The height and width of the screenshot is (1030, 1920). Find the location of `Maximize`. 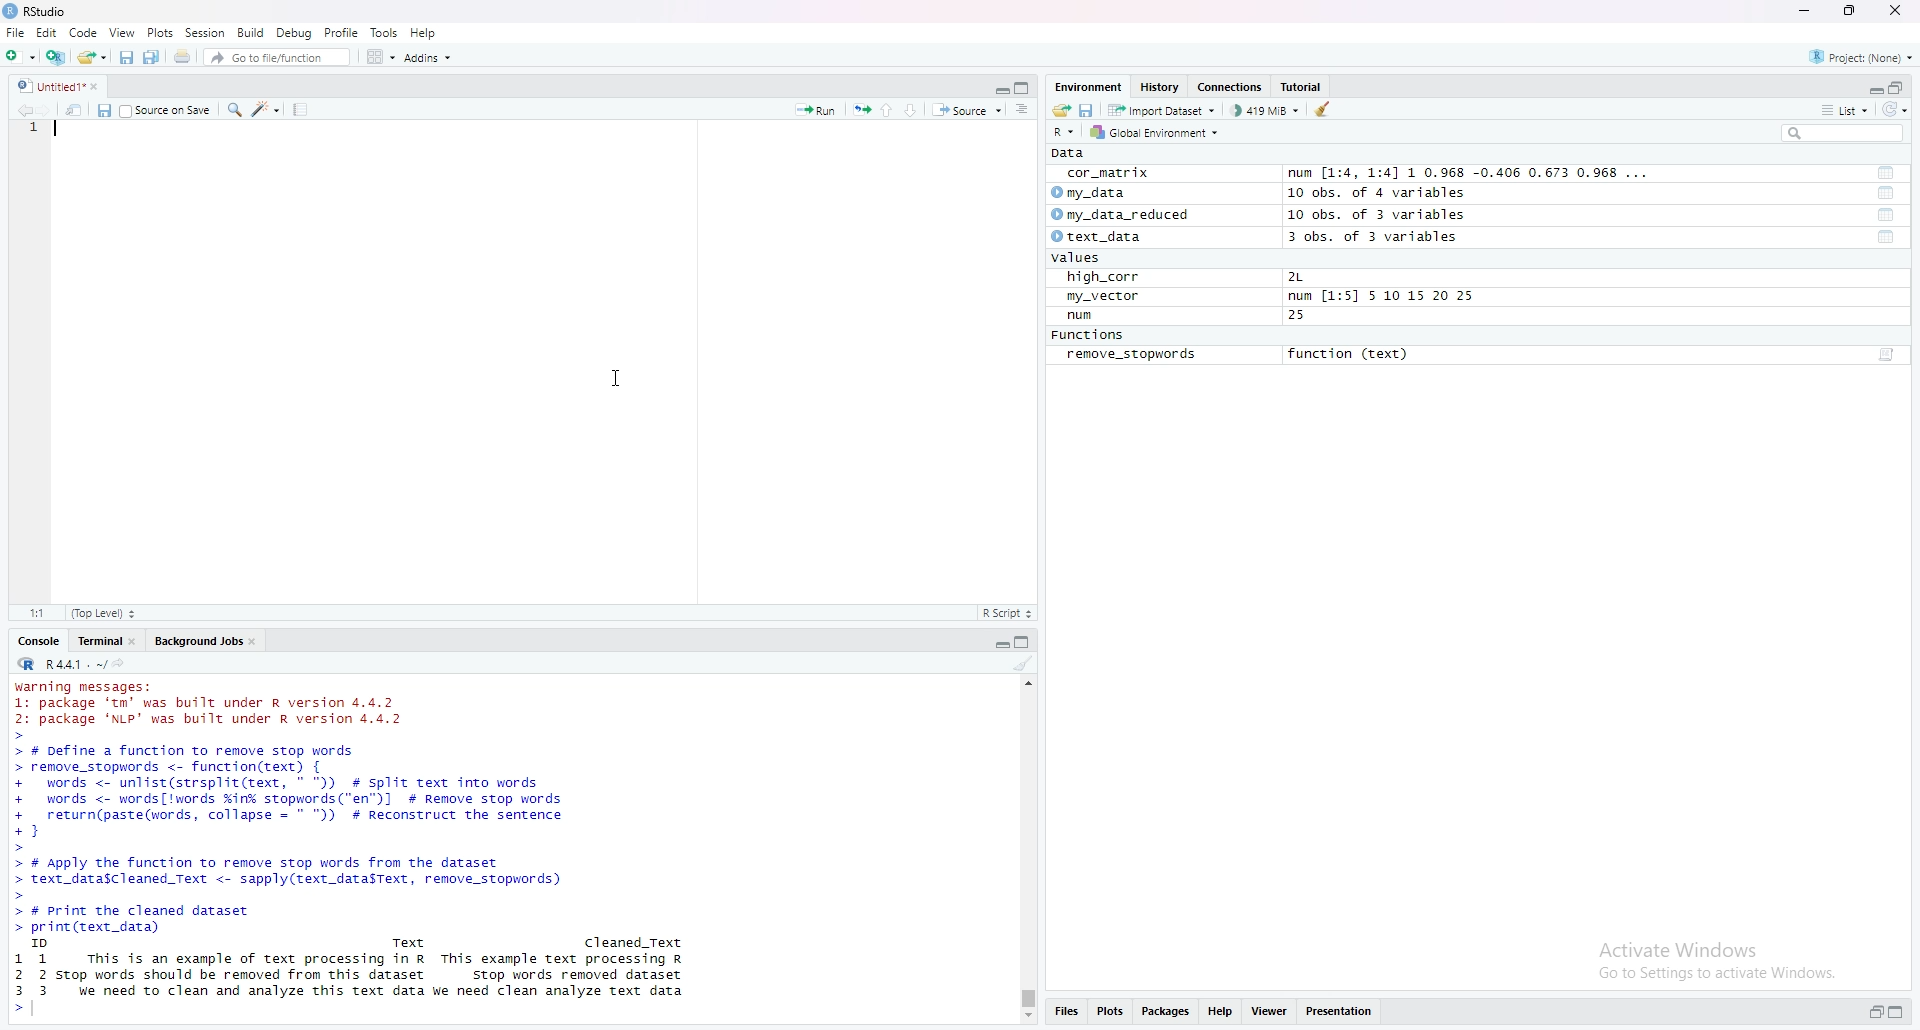

Maximize is located at coordinates (1896, 1011).